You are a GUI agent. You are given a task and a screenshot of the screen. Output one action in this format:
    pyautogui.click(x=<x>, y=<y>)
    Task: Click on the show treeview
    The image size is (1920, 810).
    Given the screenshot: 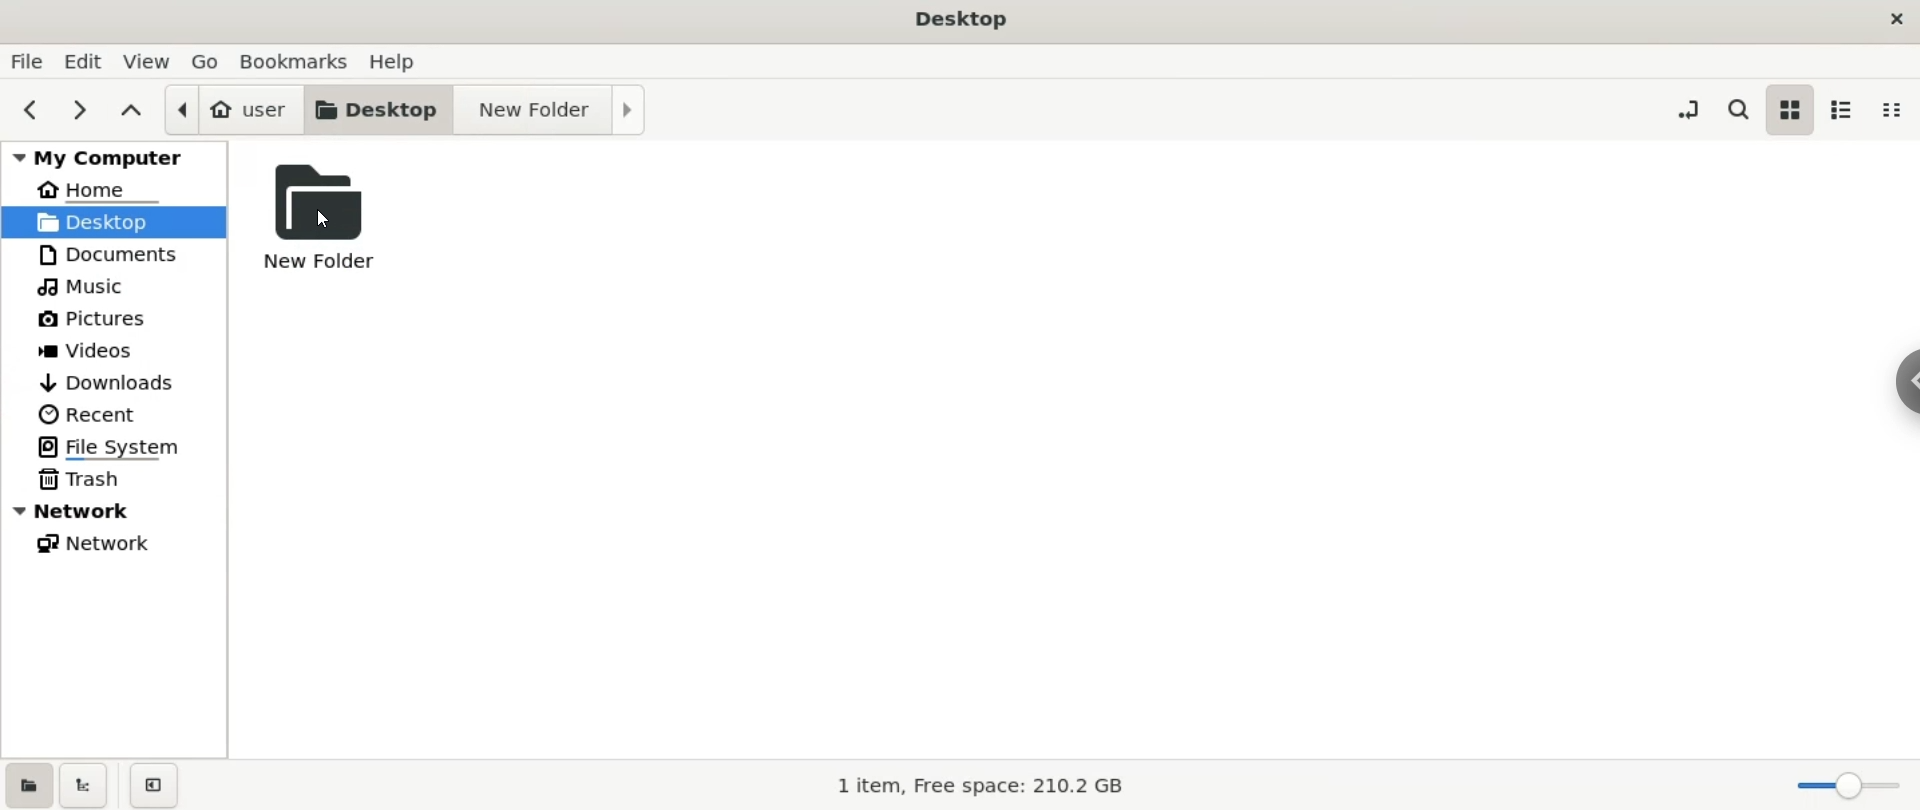 What is the action you would take?
    pyautogui.click(x=84, y=781)
    